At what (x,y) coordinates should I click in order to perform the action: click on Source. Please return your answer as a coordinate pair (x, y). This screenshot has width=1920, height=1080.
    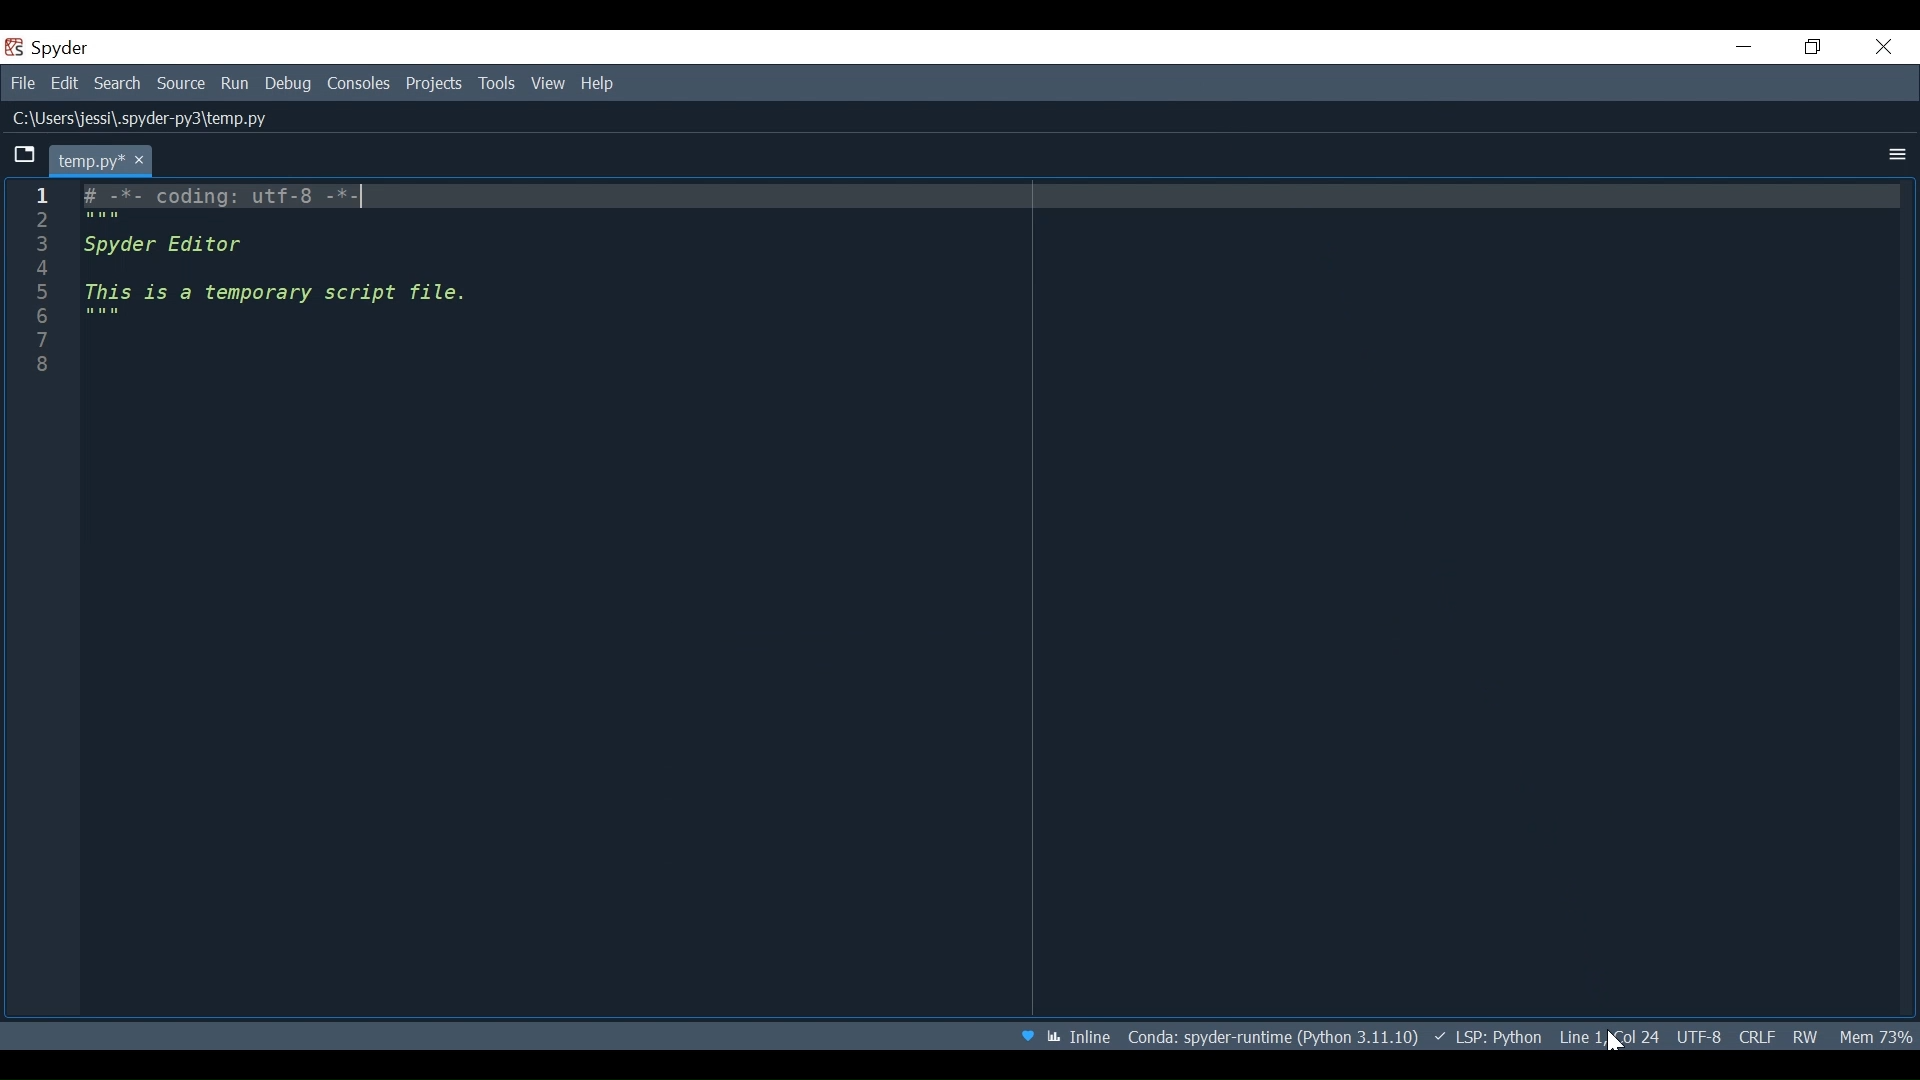
    Looking at the image, I should click on (179, 83).